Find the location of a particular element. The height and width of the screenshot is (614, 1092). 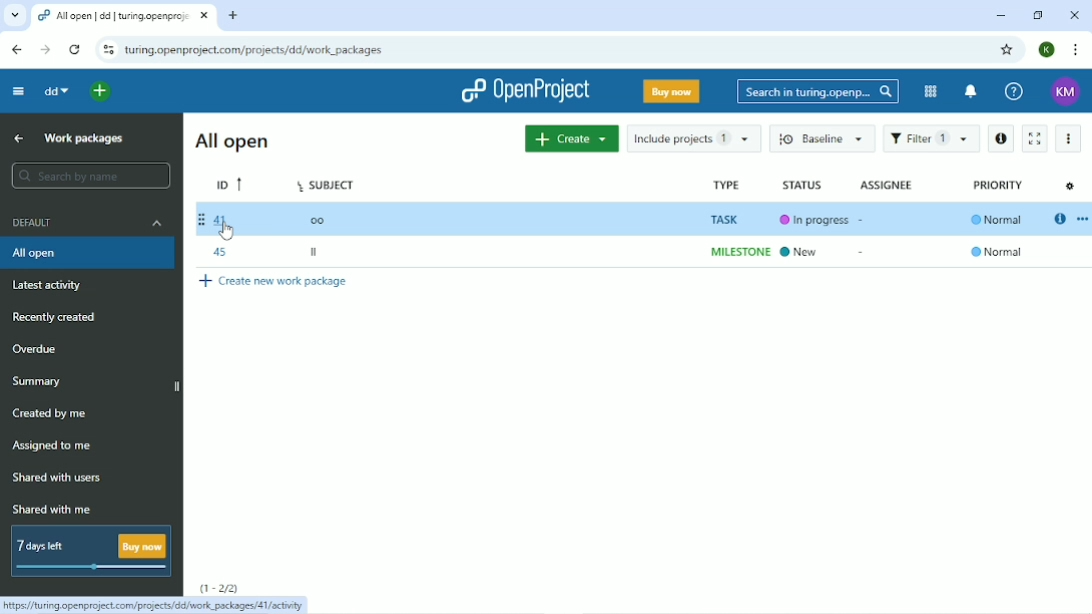

Subject is located at coordinates (329, 218).